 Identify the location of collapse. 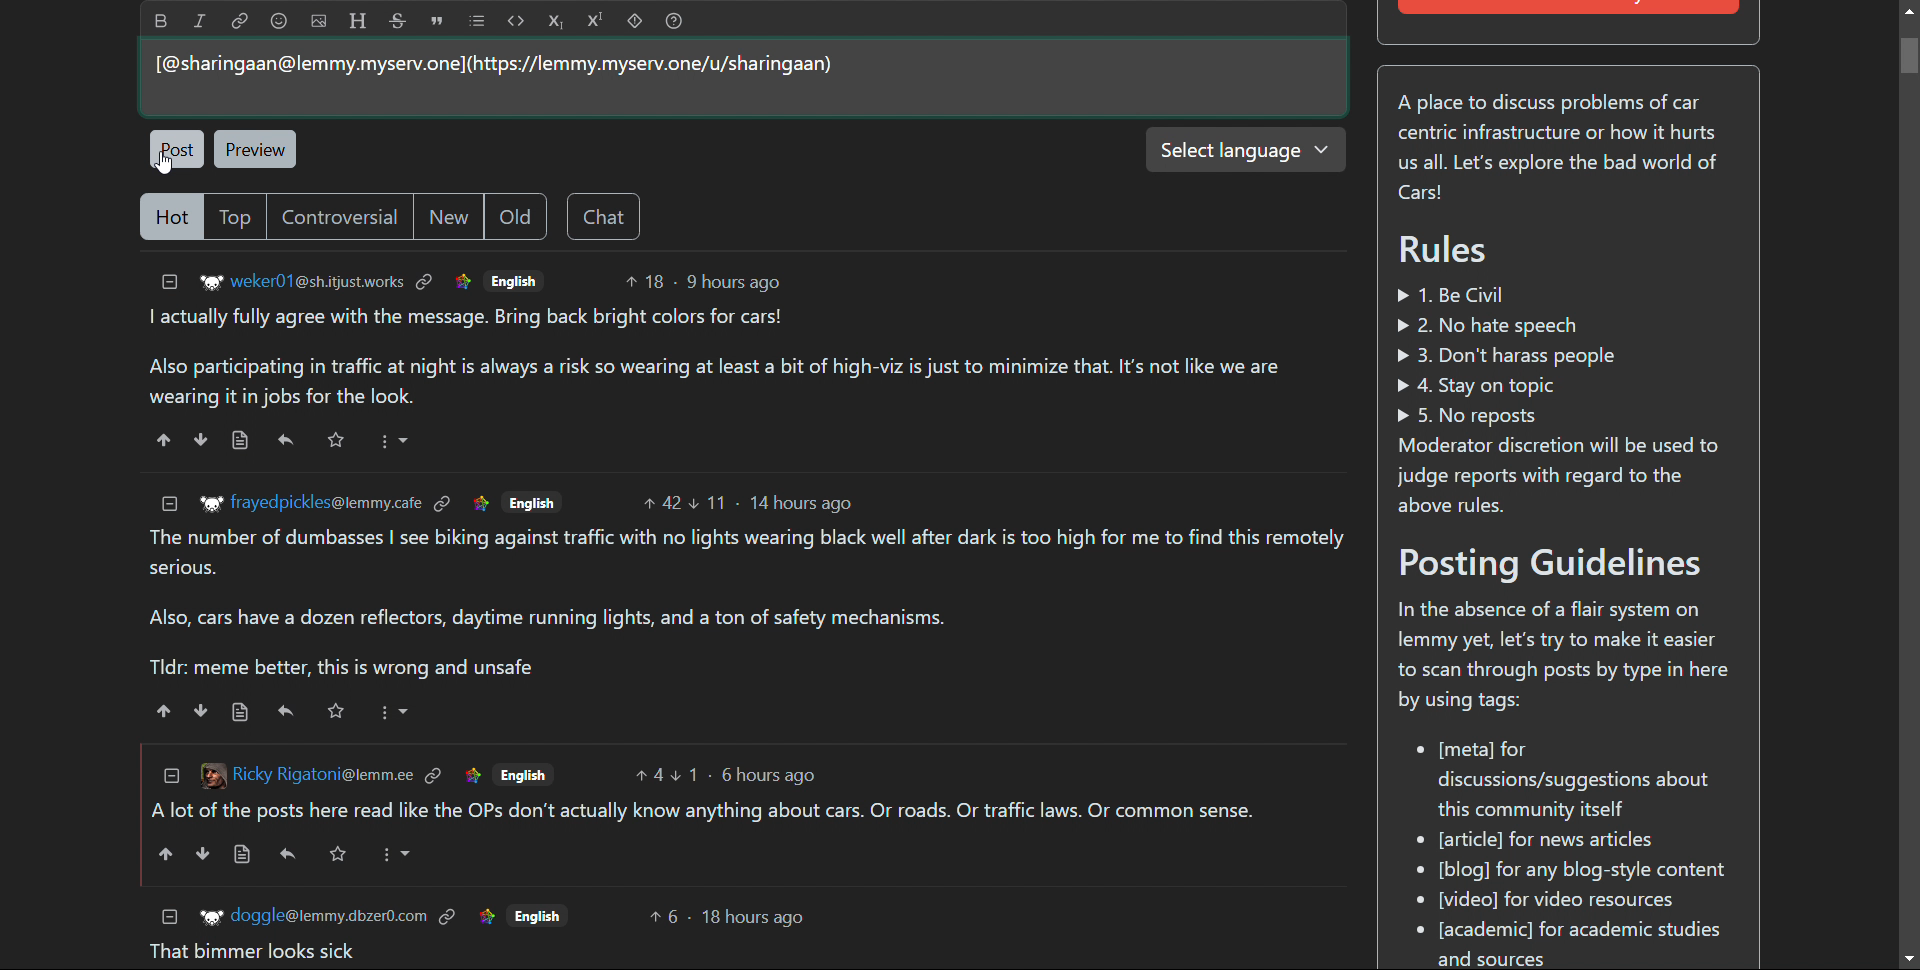
(170, 283).